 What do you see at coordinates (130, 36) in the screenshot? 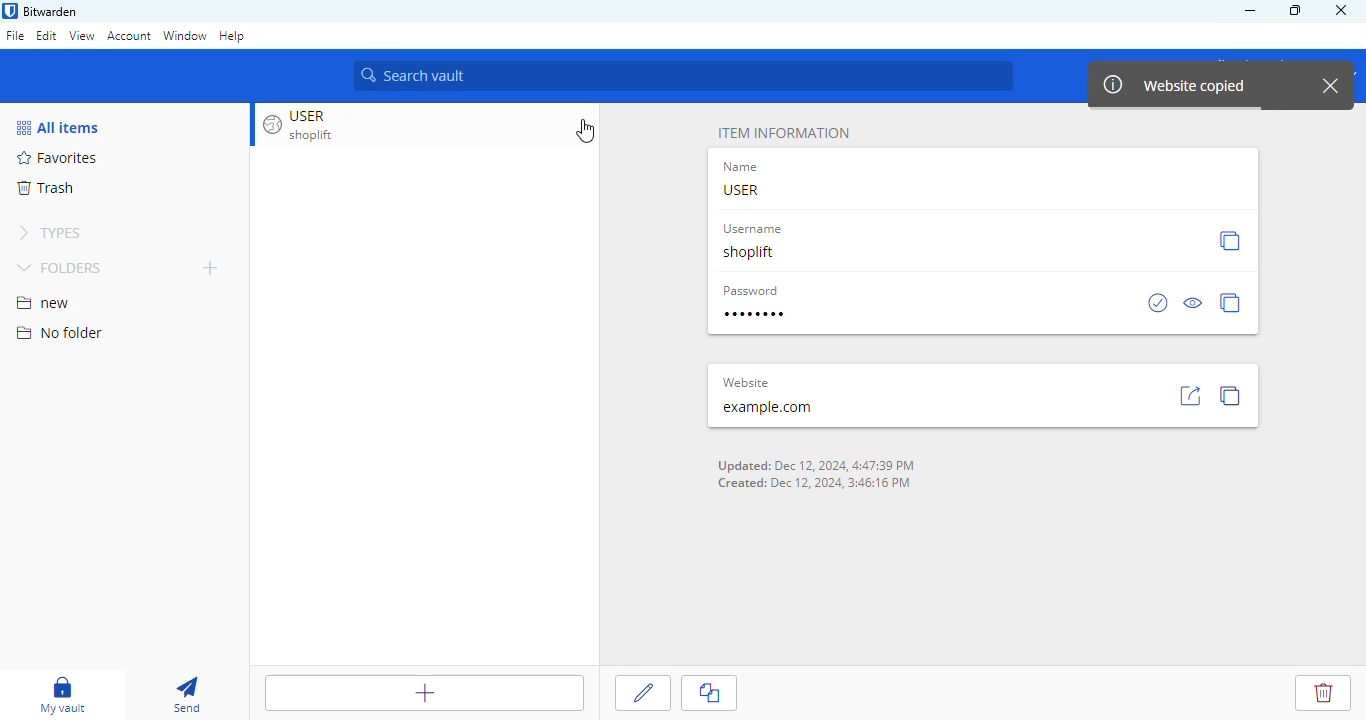
I see `account` at bounding box center [130, 36].